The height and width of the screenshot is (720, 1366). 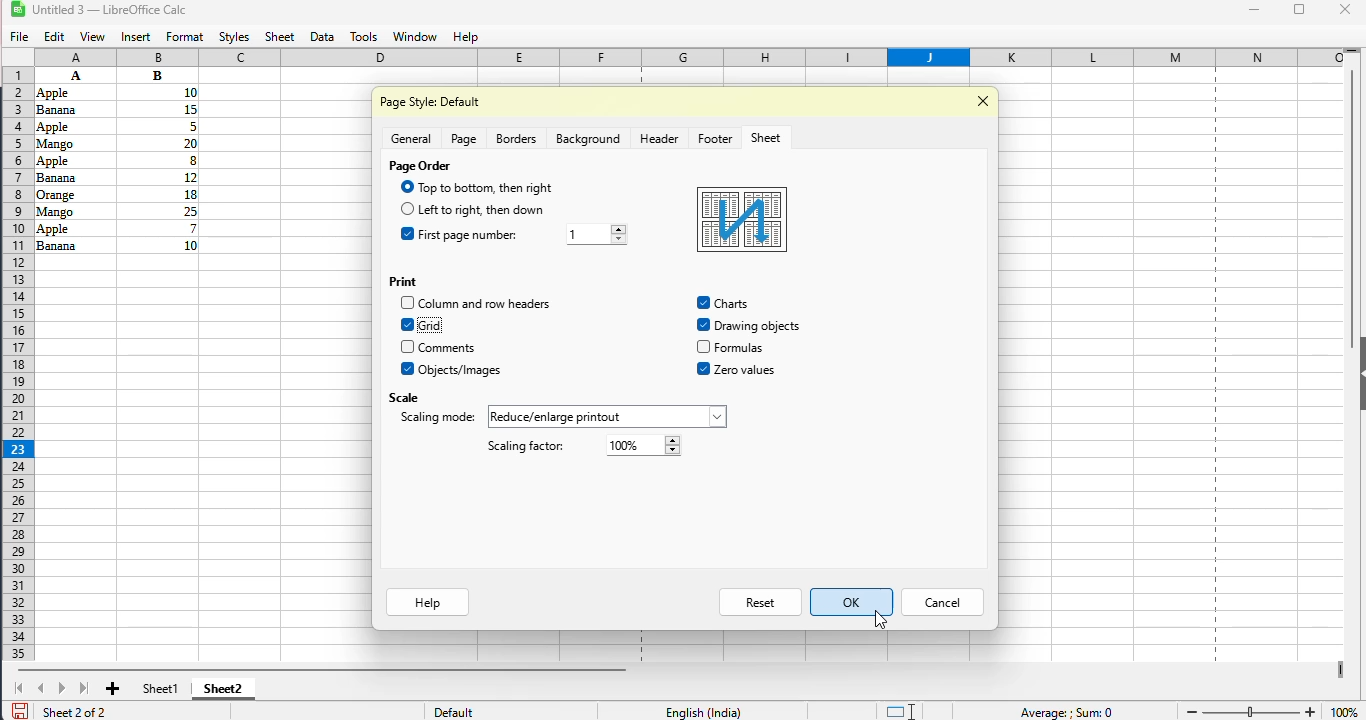 I want to click on show, so click(x=1357, y=373).